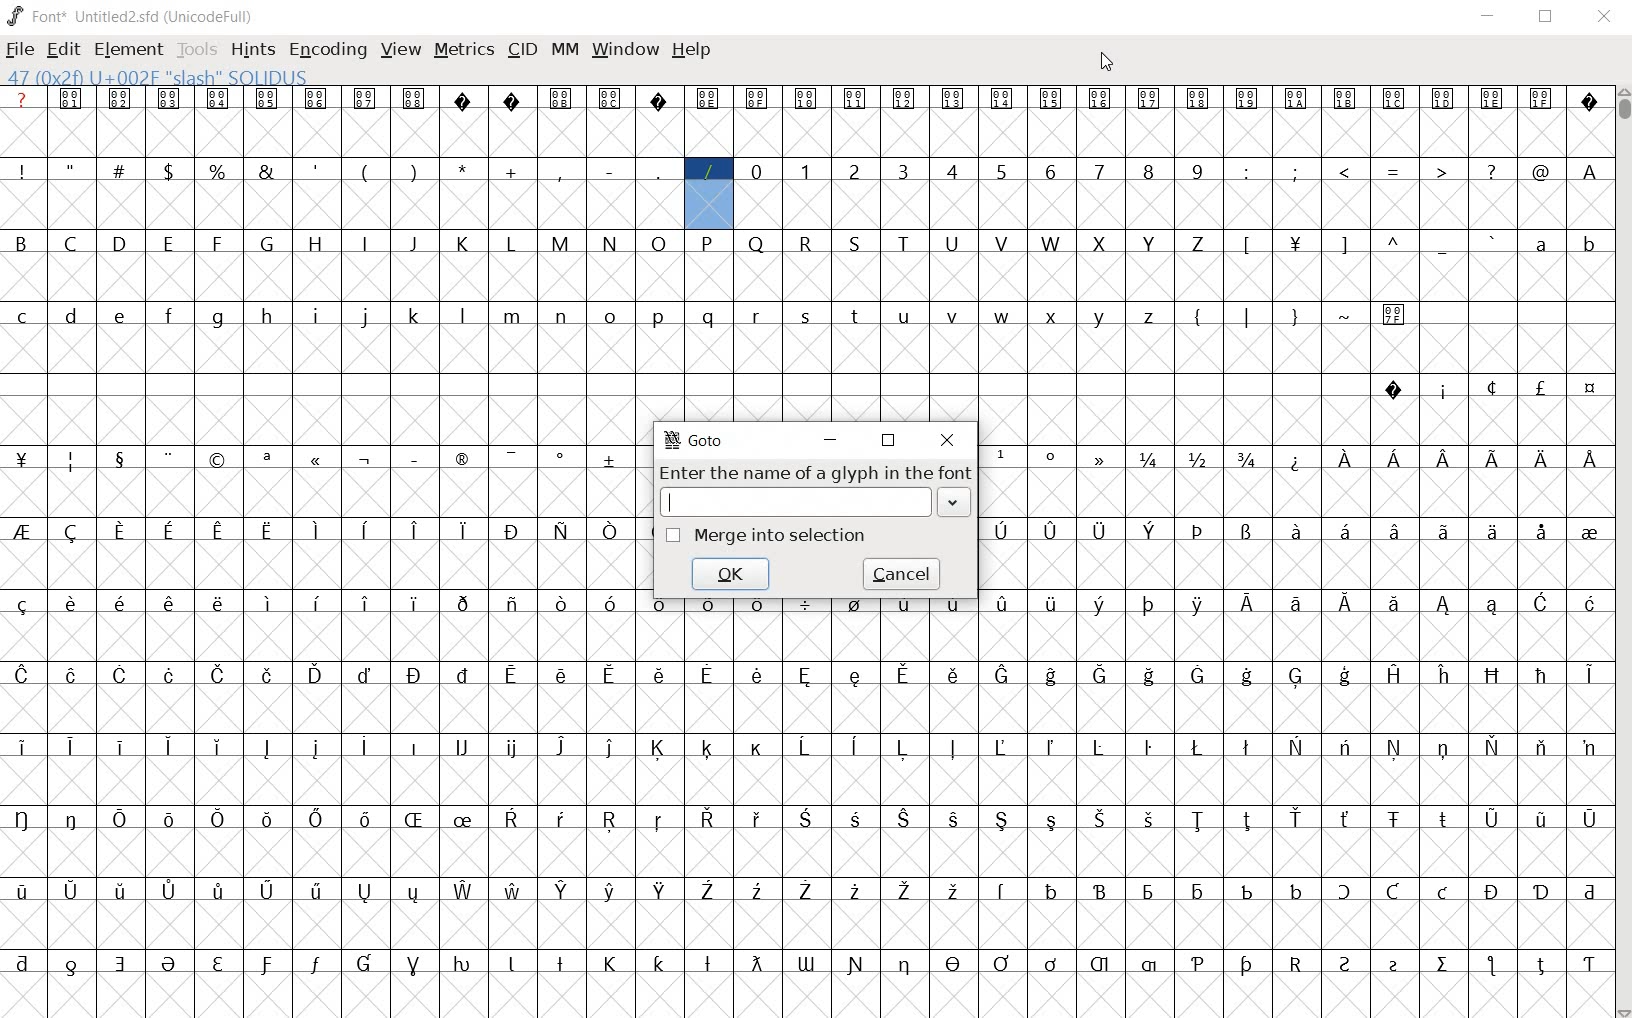 The width and height of the screenshot is (1632, 1018). Describe the element at coordinates (461, 316) in the screenshot. I see `glyph` at that location.